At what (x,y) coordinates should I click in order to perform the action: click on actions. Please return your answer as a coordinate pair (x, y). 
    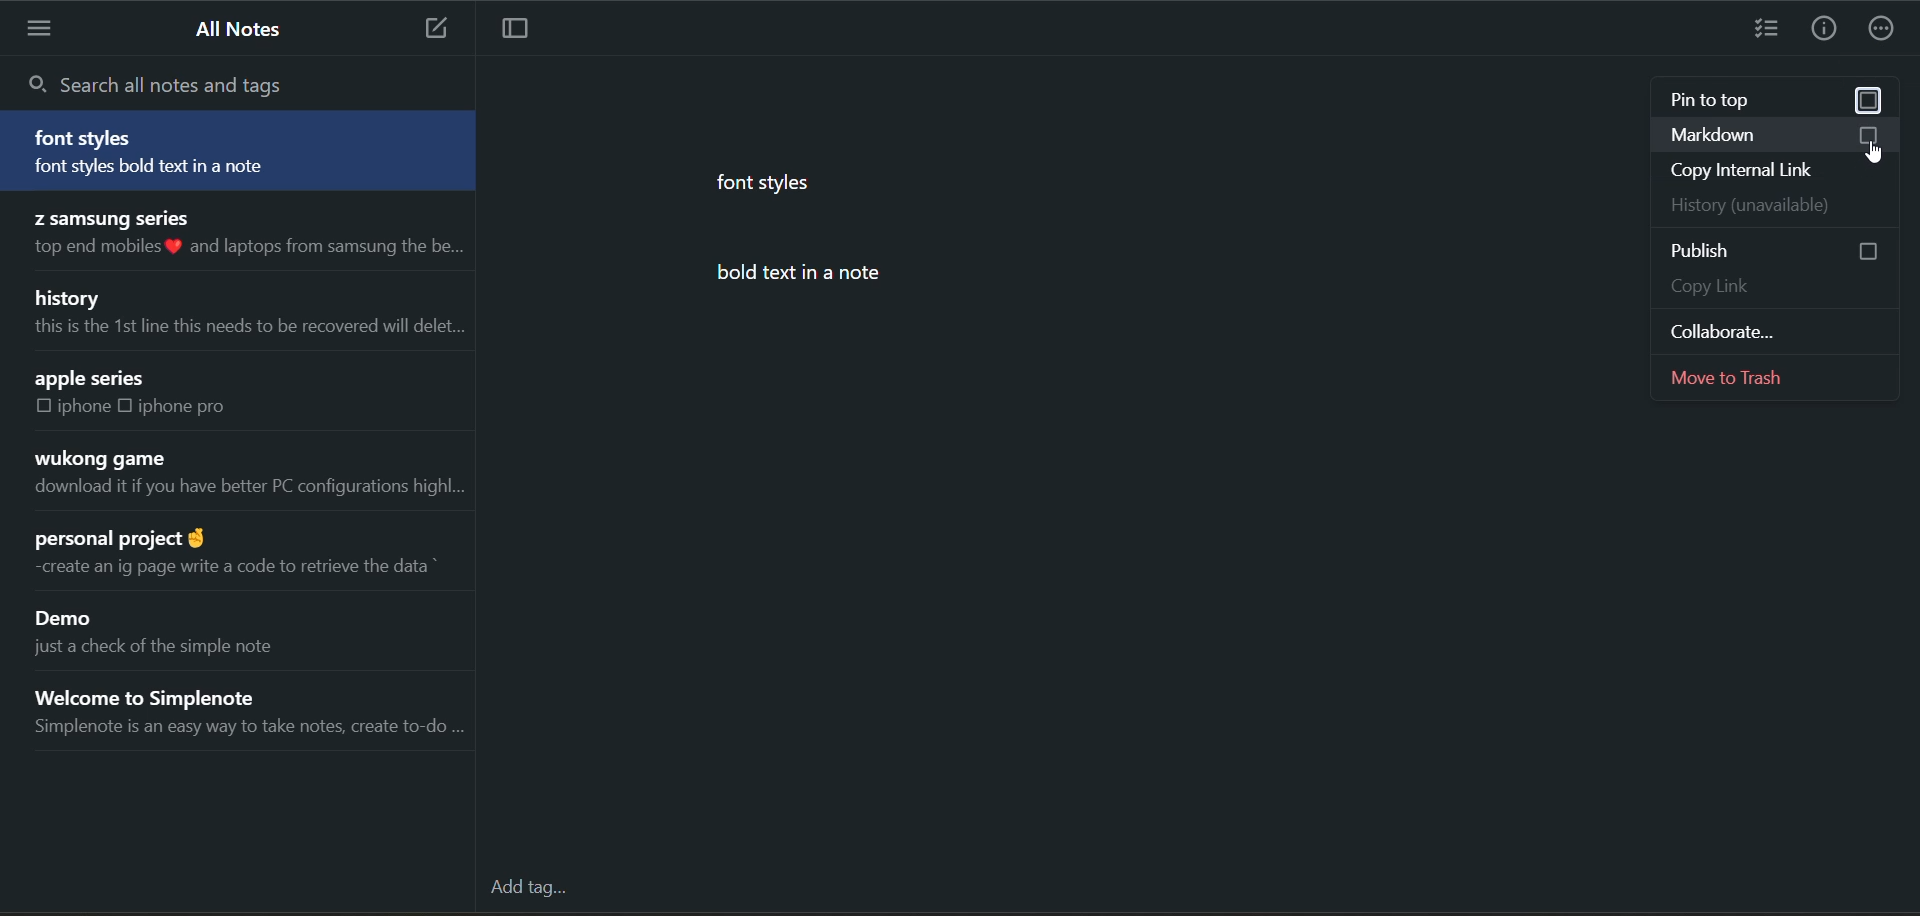
    Looking at the image, I should click on (1882, 32).